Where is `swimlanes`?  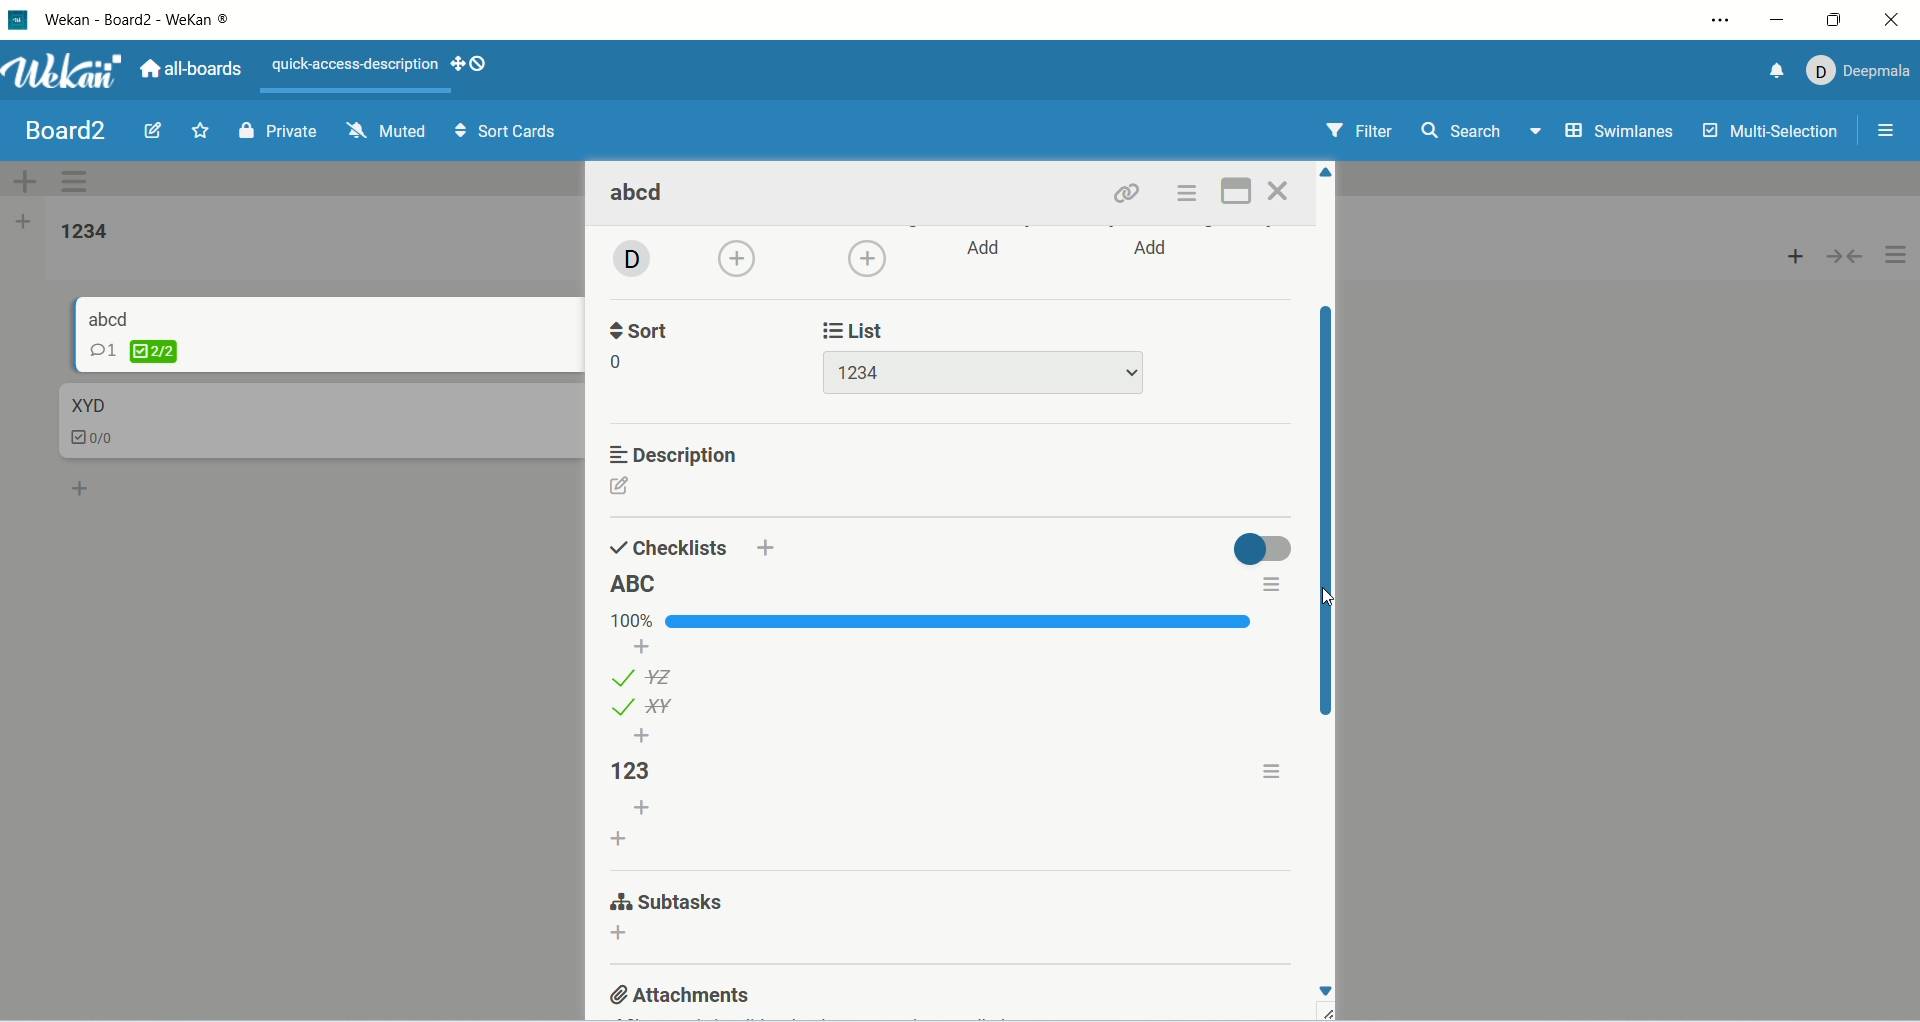
swimlanes is located at coordinates (1618, 132).